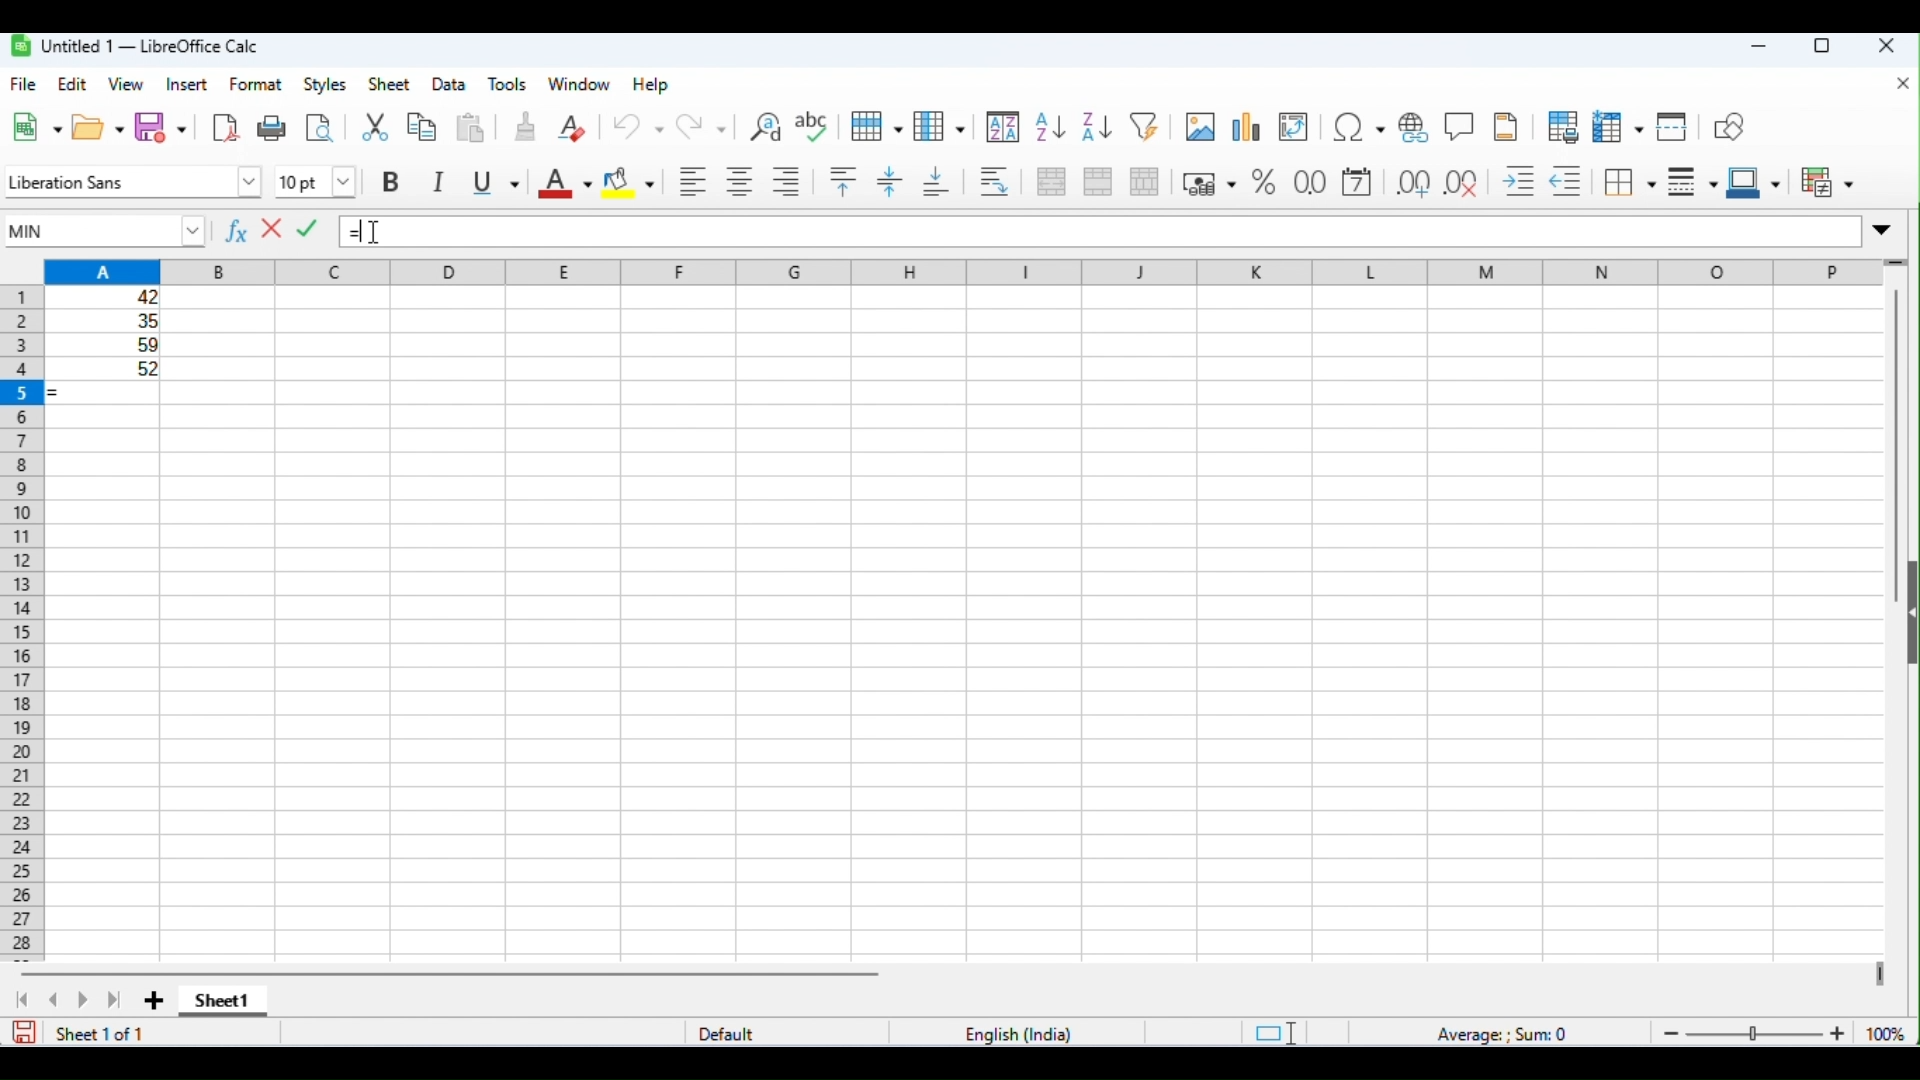 This screenshot has height=1080, width=1920. Describe the element at coordinates (655, 86) in the screenshot. I see `help` at that location.